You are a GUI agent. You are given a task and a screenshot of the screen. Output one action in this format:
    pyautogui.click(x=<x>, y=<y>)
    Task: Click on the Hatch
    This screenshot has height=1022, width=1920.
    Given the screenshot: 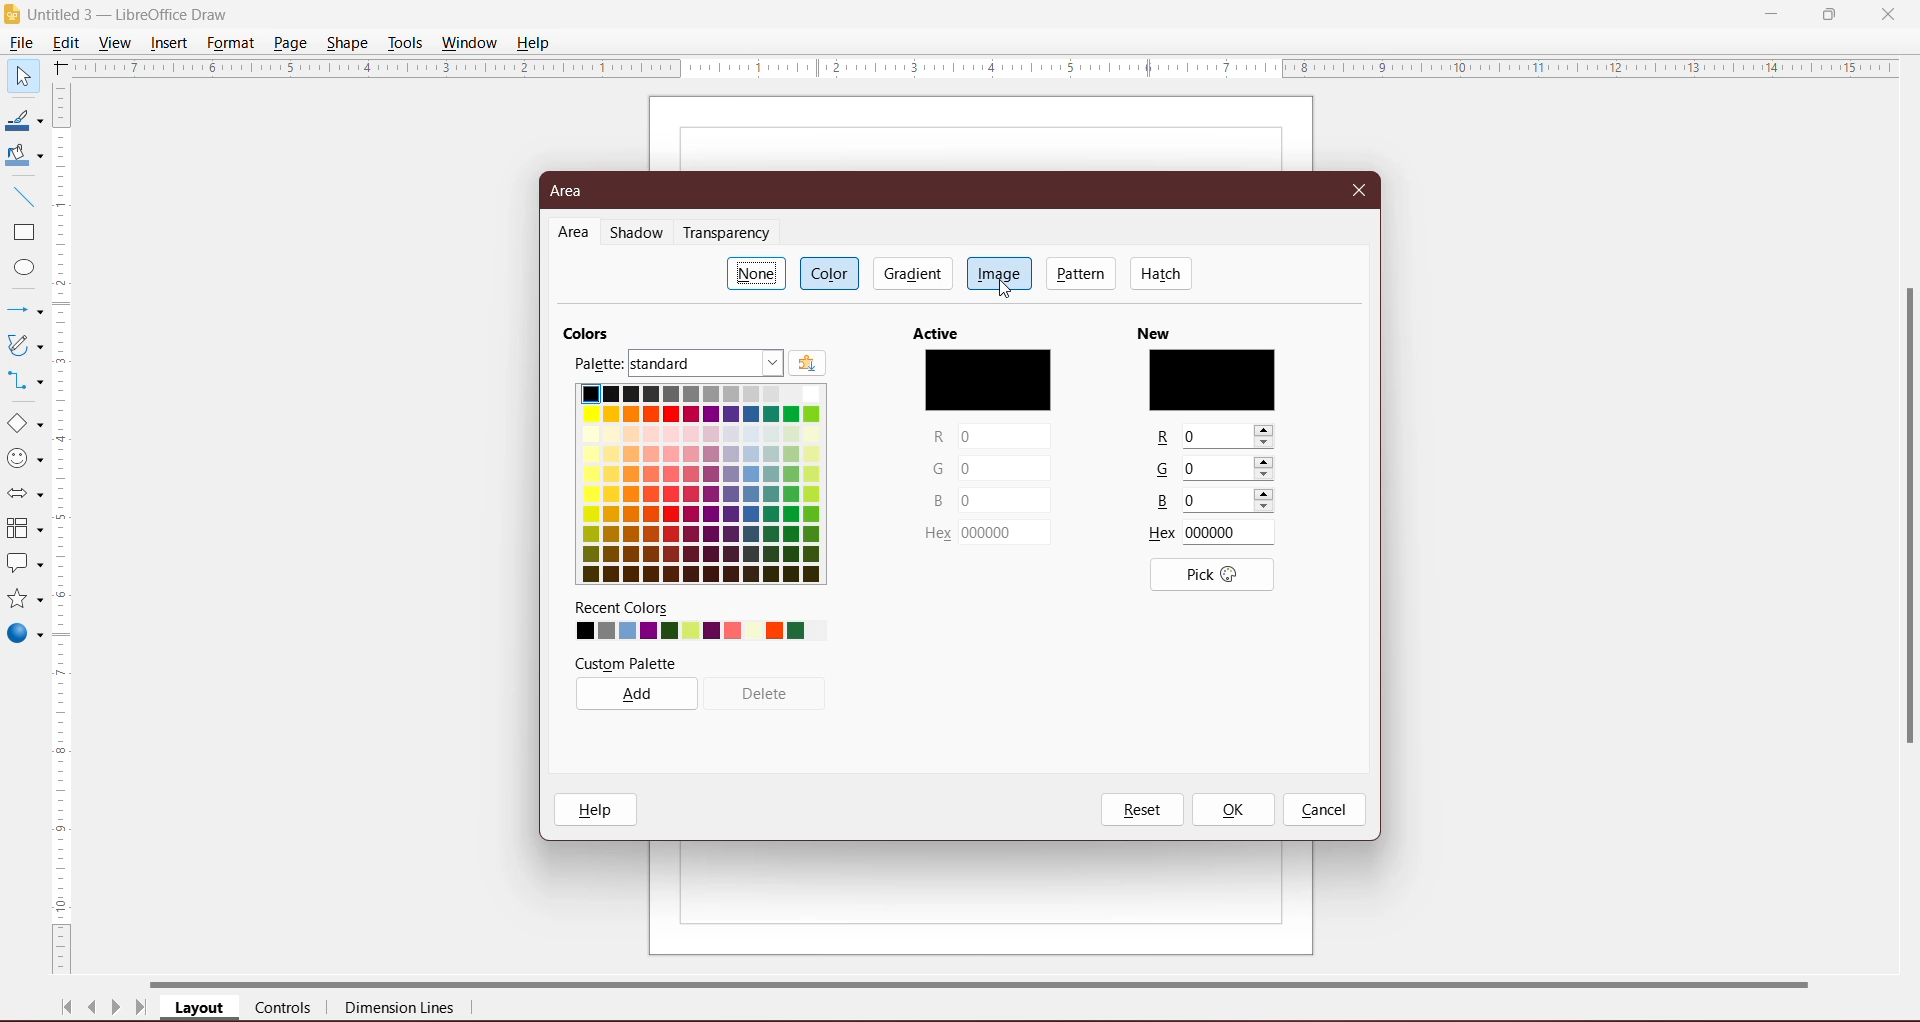 What is the action you would take?
    pyautogui.click(x=1162, y=273)
    